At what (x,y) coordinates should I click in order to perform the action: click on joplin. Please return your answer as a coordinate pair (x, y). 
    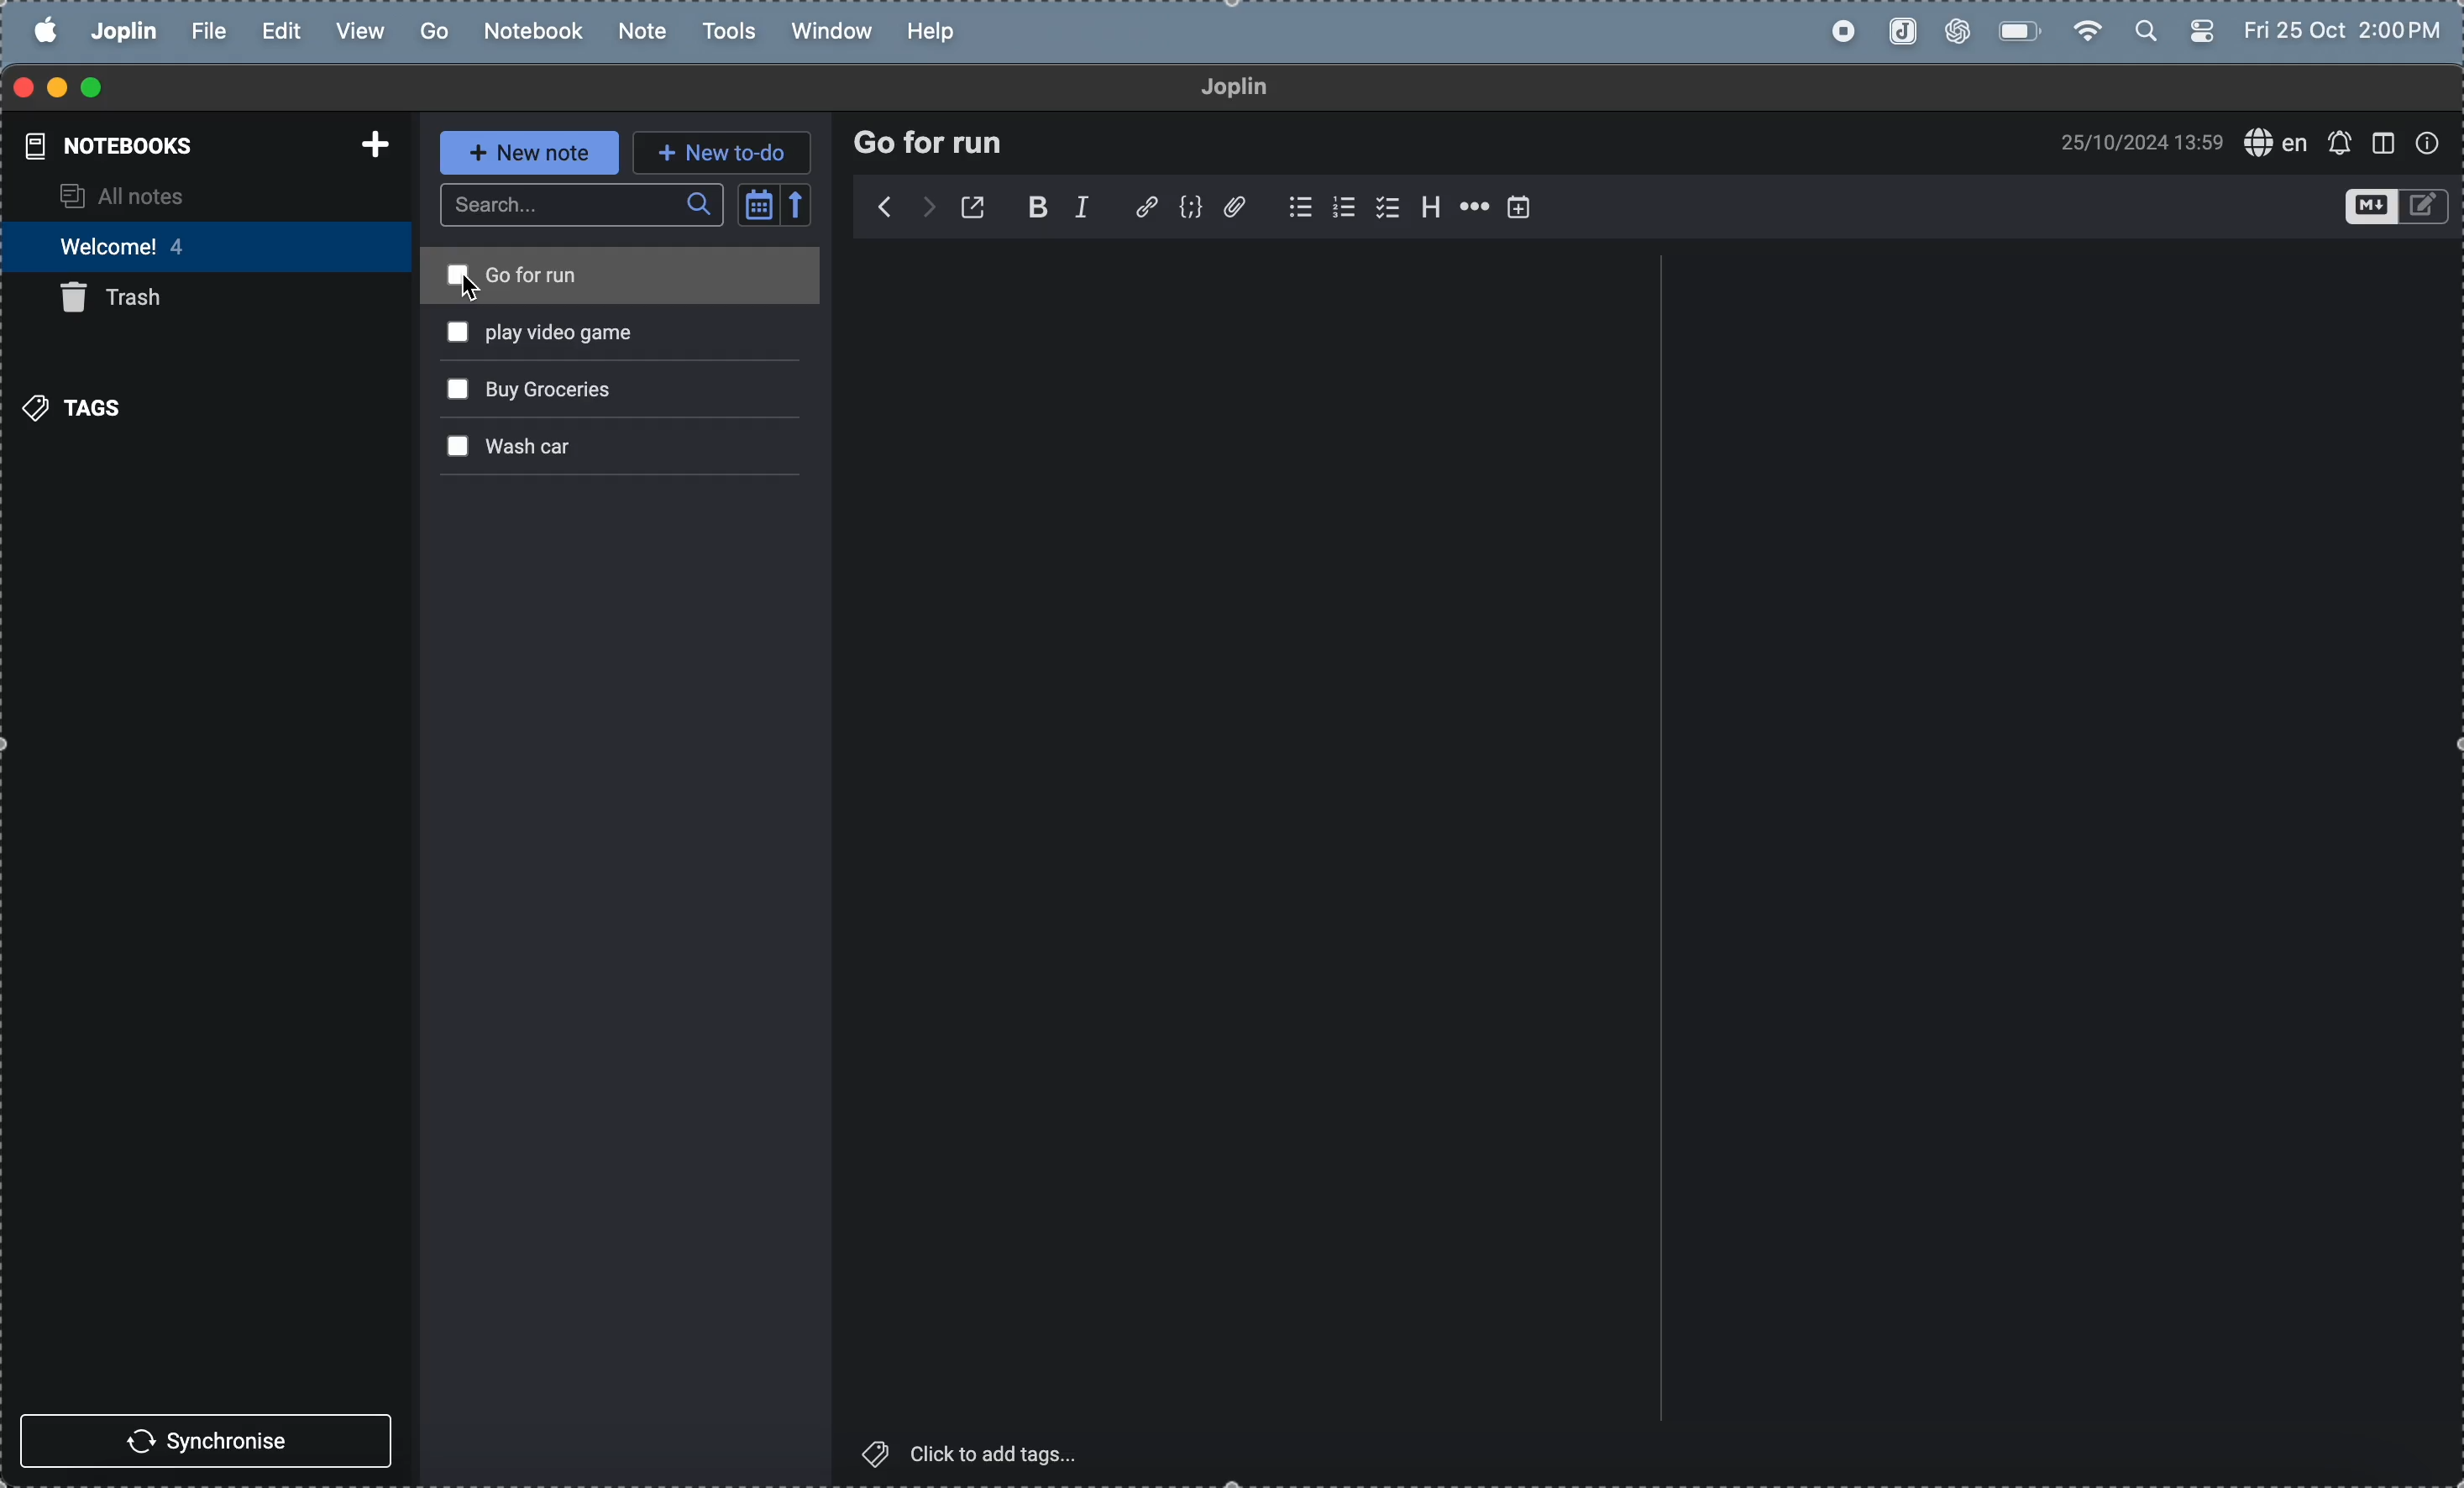
    Looking at the image, I should click on (121, 32).